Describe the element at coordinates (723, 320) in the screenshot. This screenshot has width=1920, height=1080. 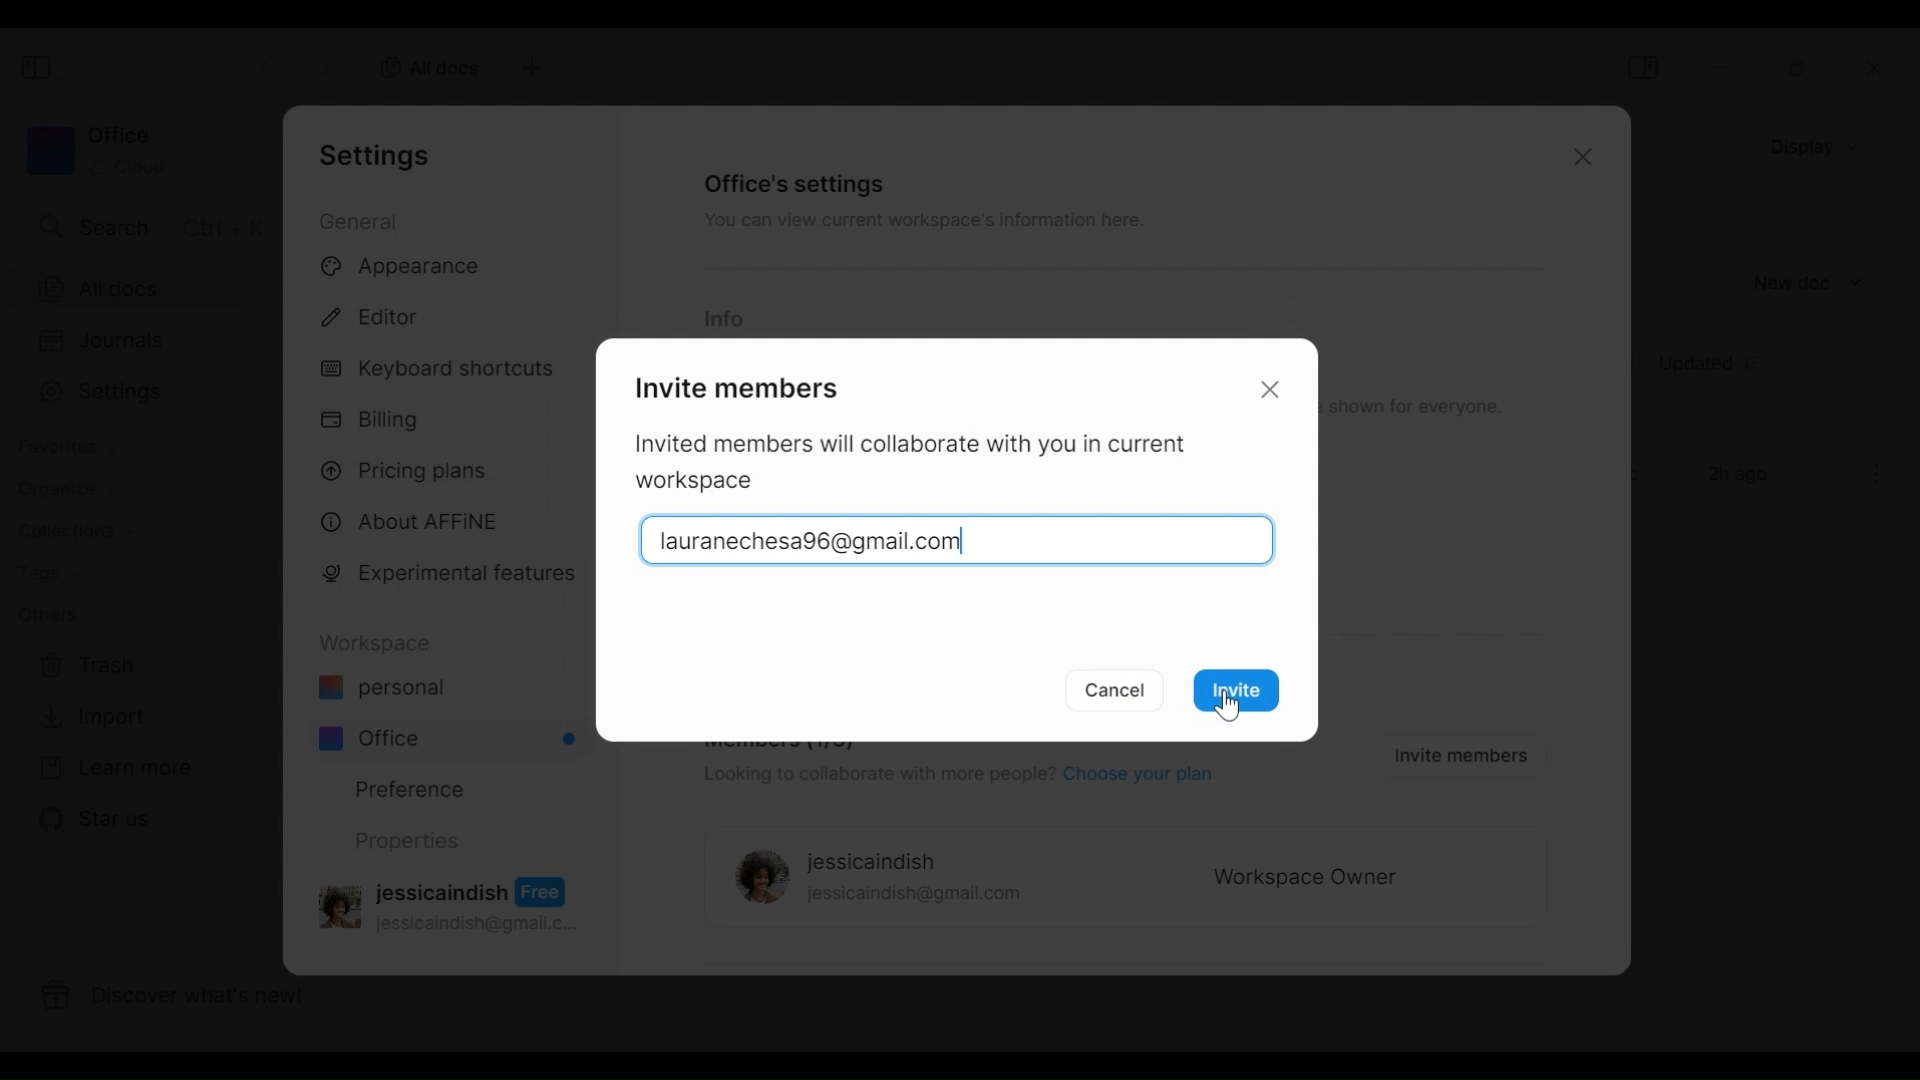
I see `Info` at that location.